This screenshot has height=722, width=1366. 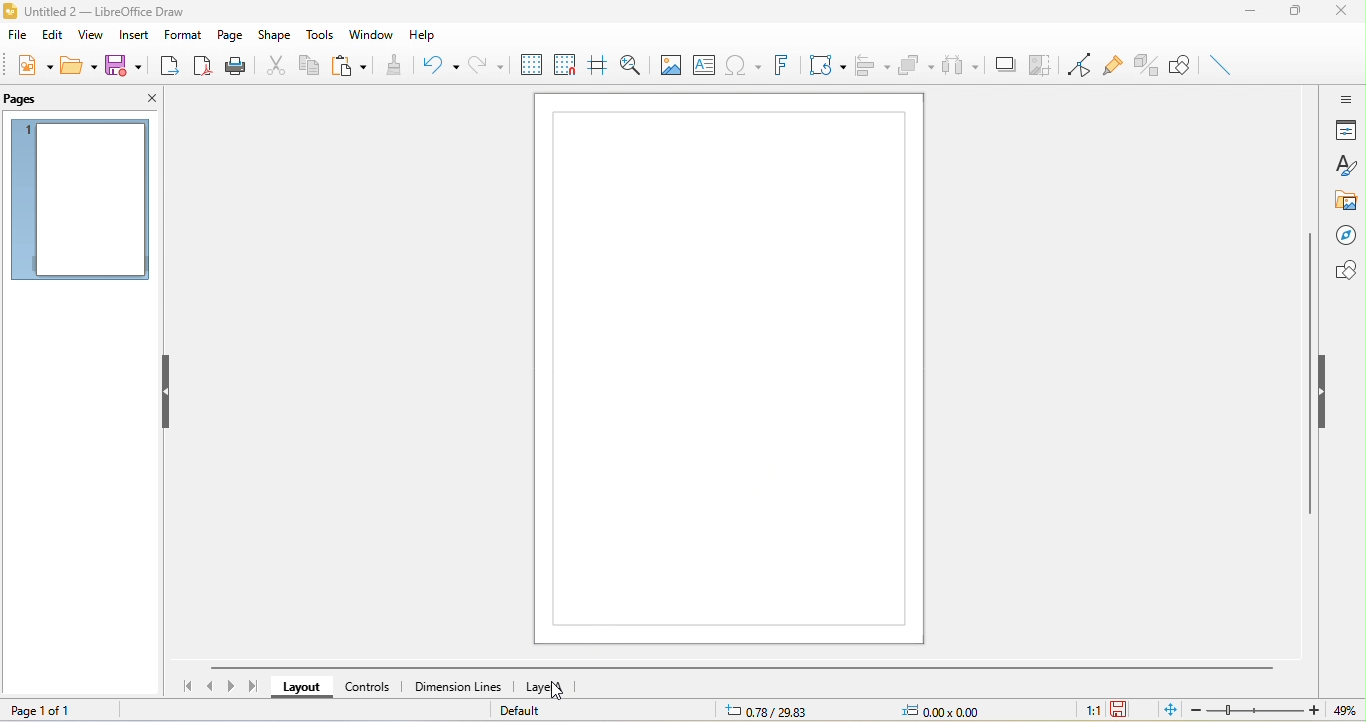 What do you see at coordinates (1347, 710) in the screenshot?
I see `49%` at bounding box center [1347, 710].